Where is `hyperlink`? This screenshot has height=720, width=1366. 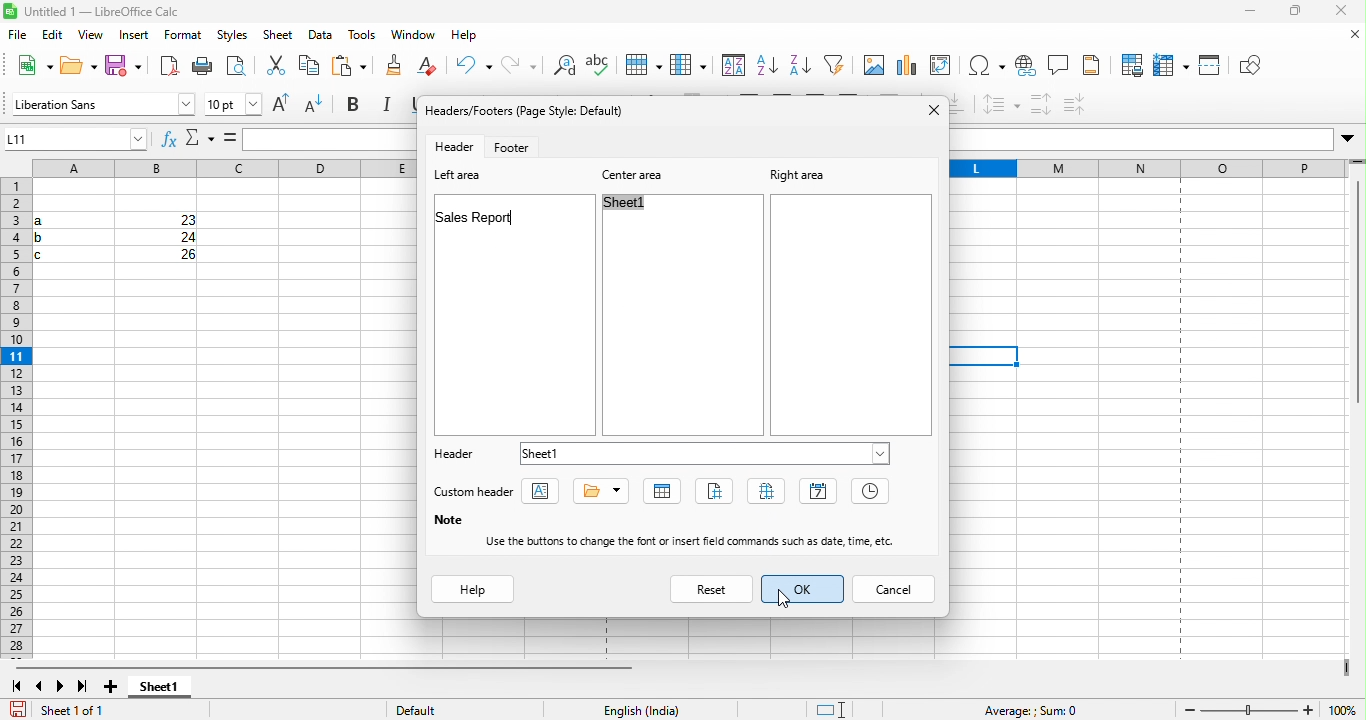 hyperlink is located at coordinates (1025, 69).